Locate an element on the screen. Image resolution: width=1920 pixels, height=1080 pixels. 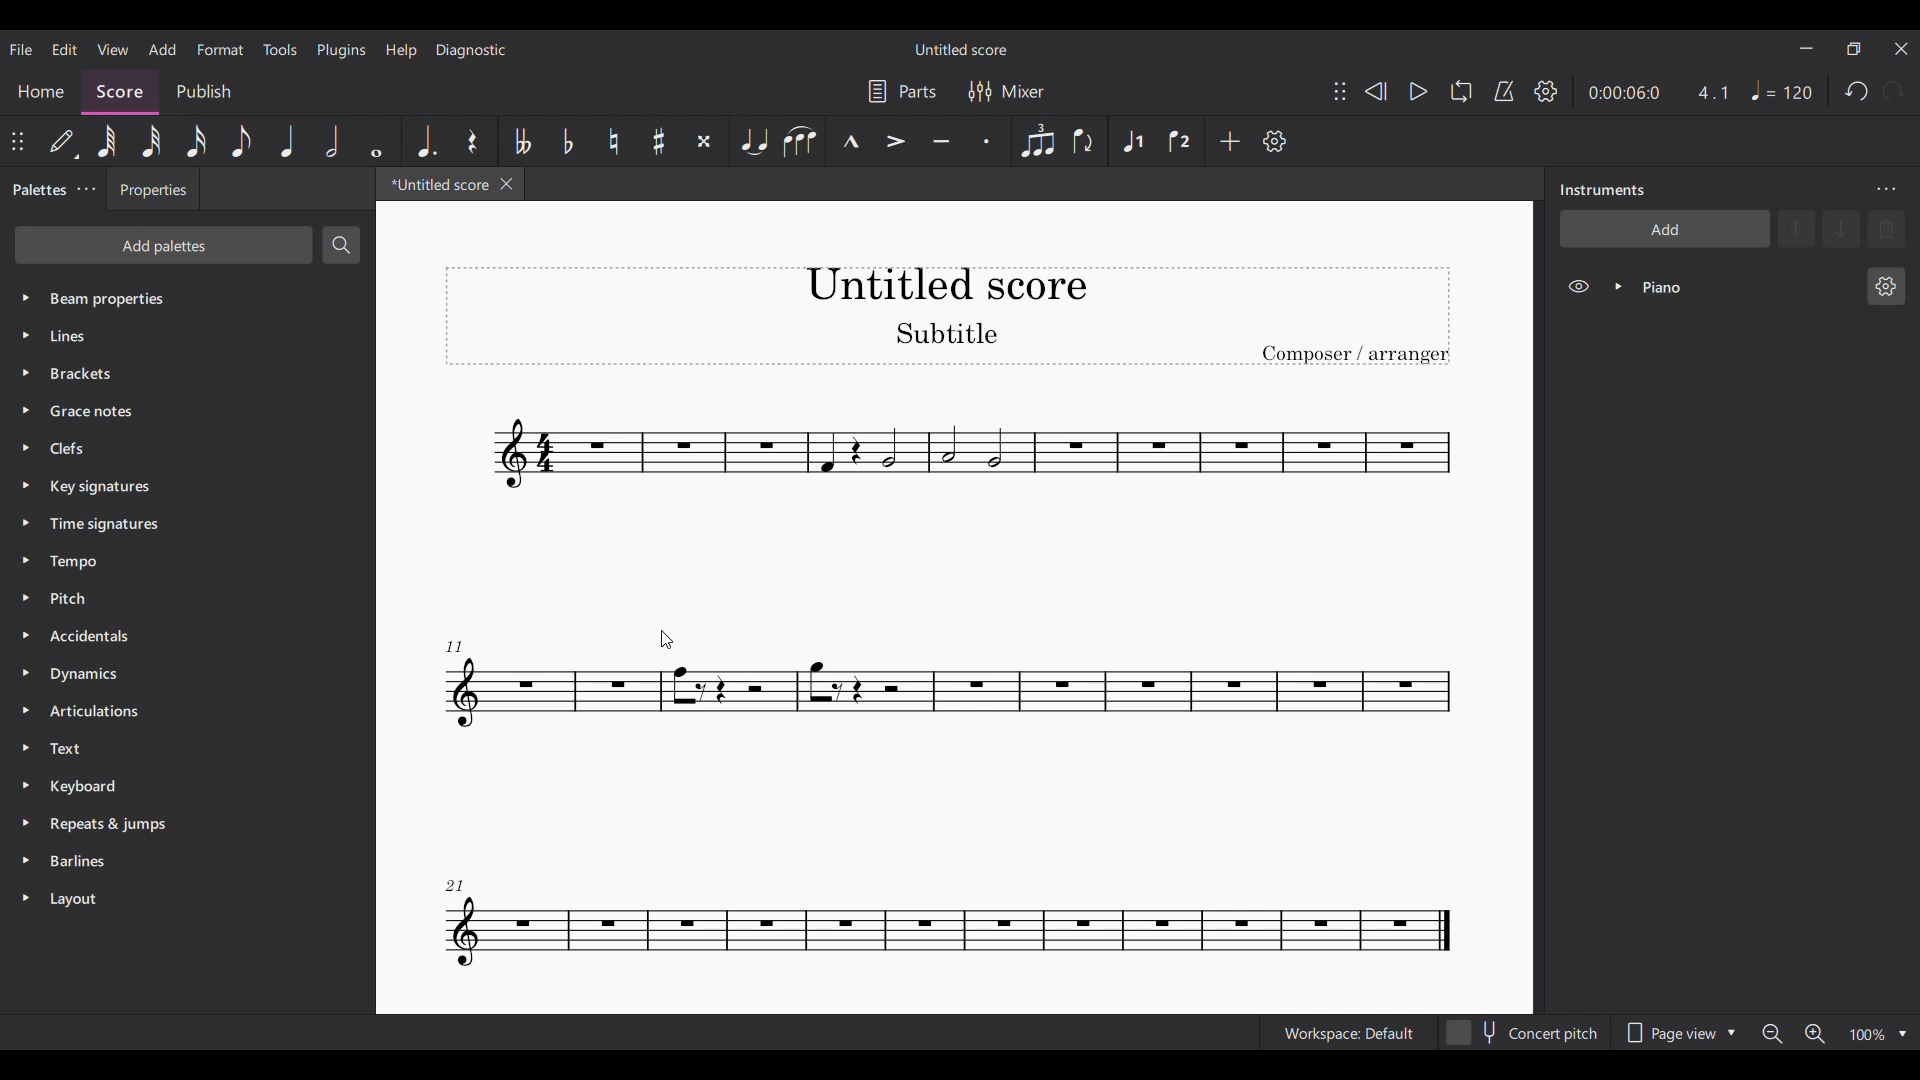
8th note is located at coordinates (241, 141).